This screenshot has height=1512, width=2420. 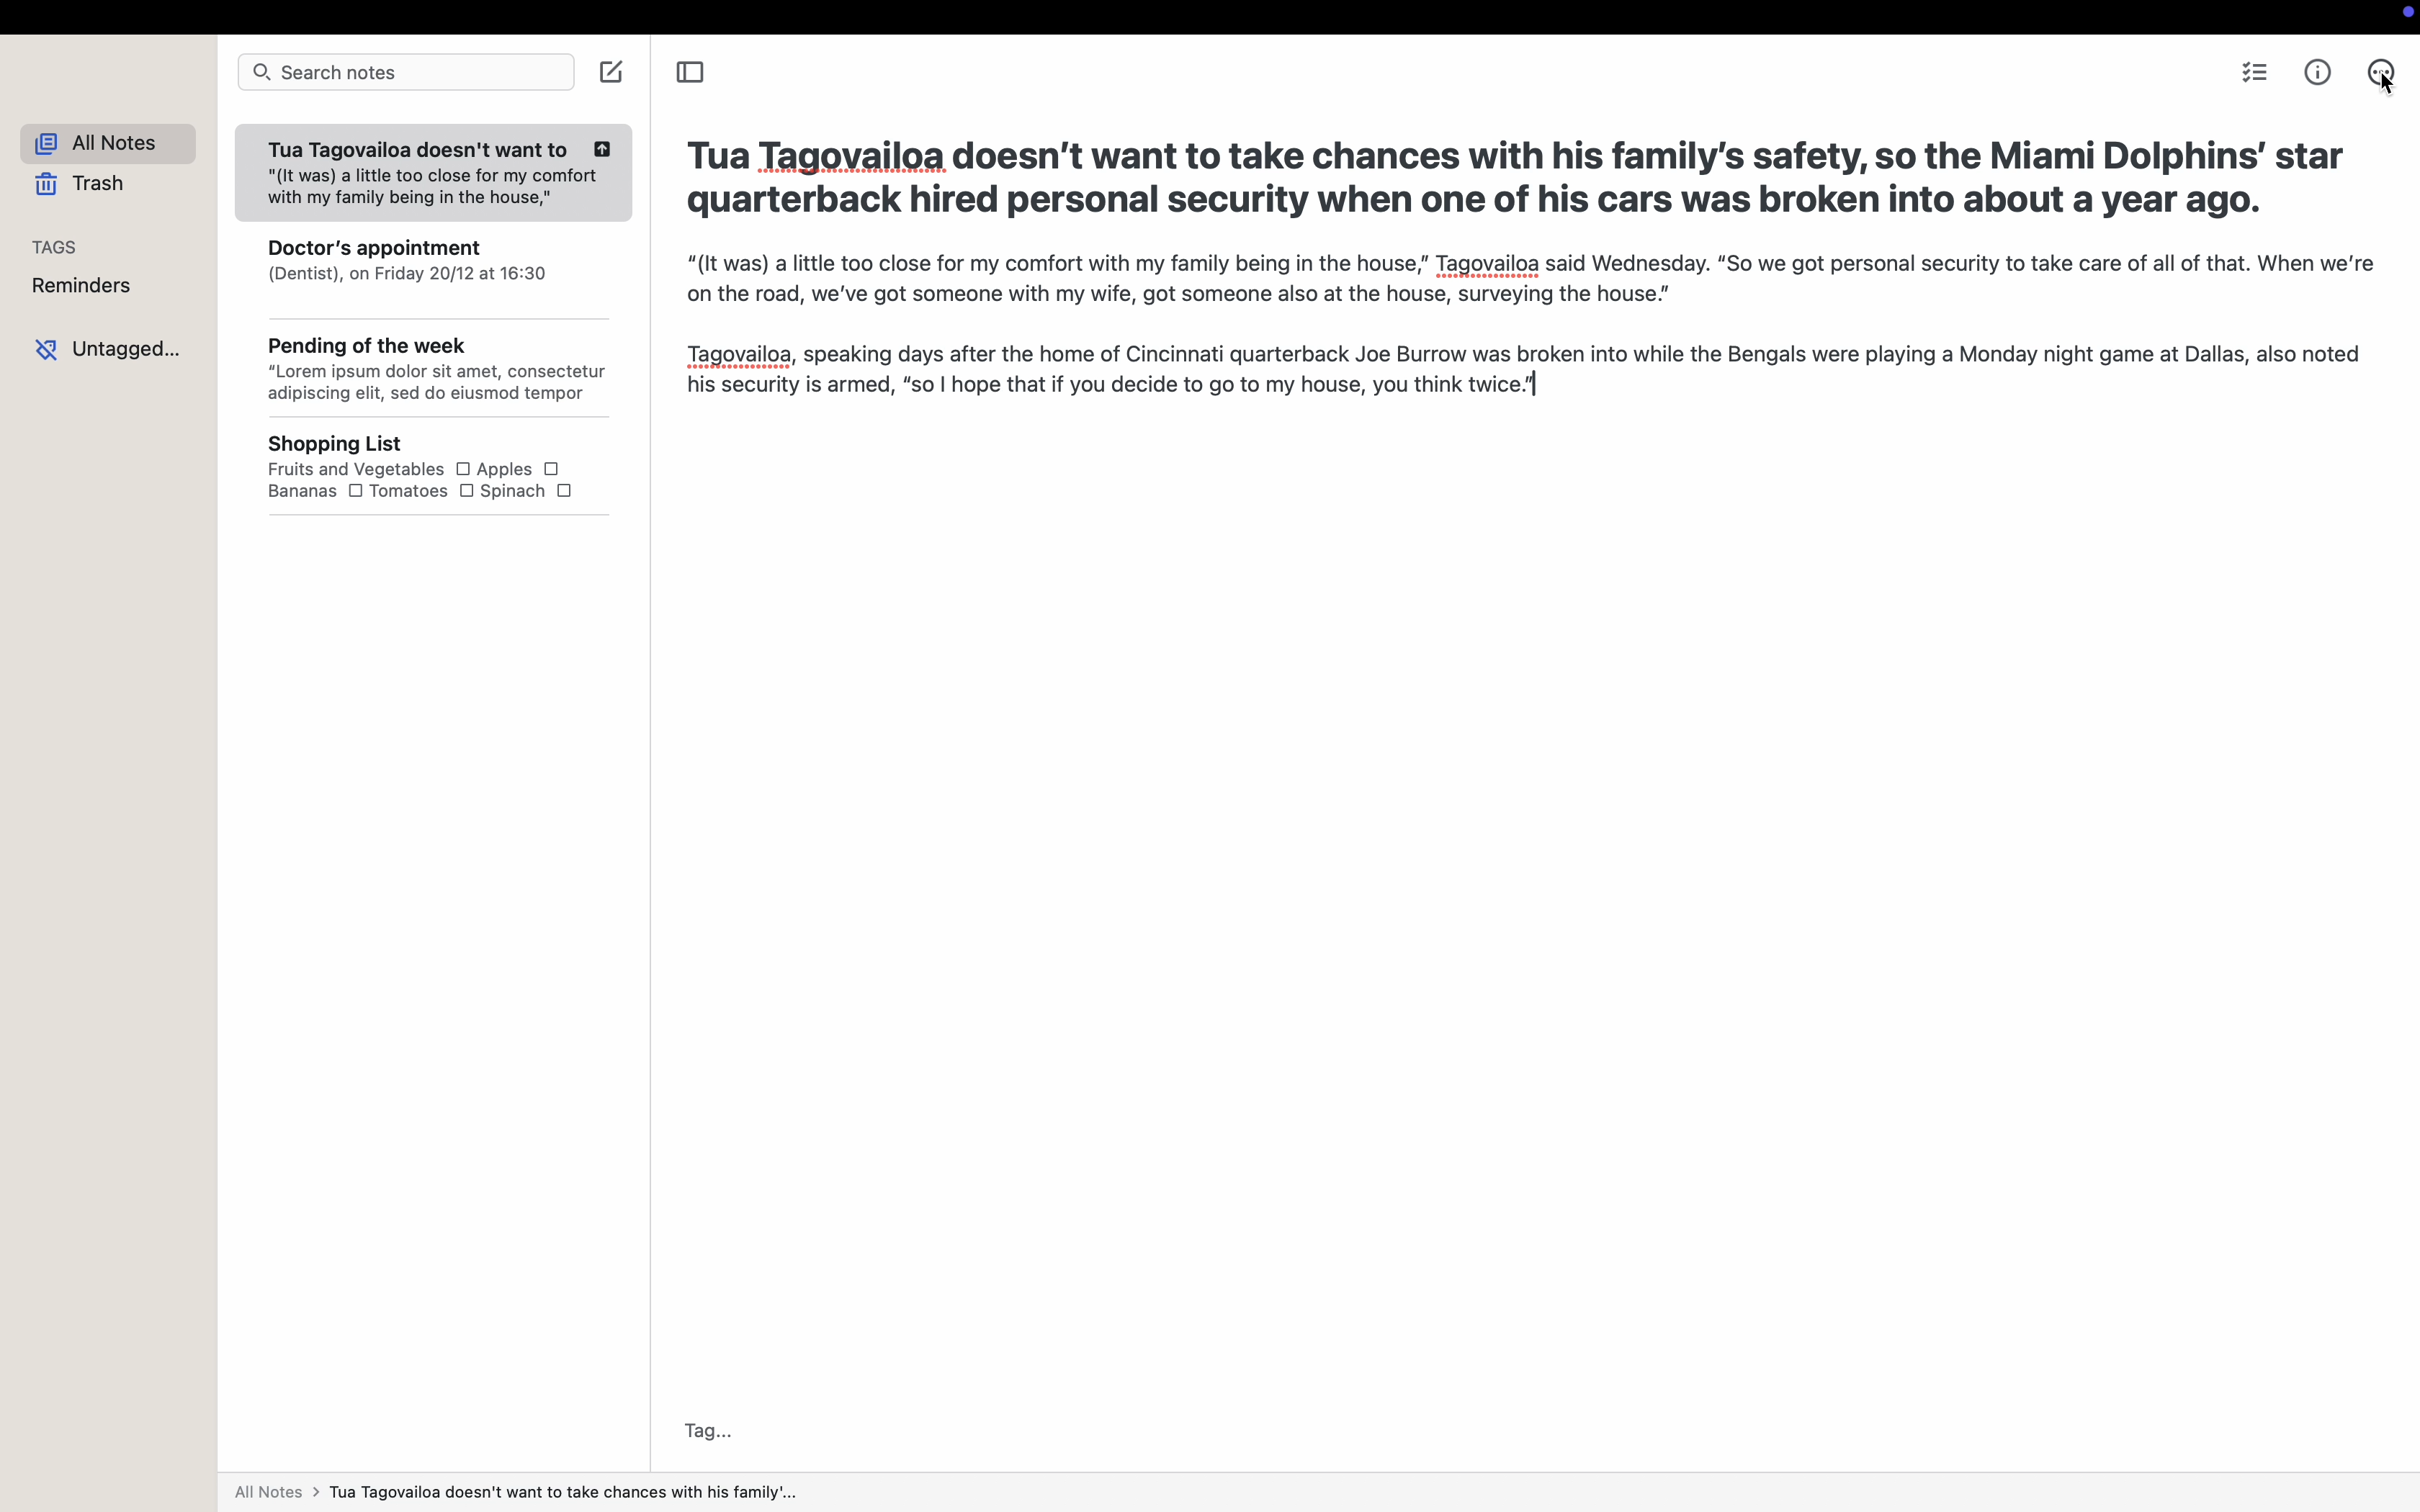 What do you see at coordinates (715, 1430) in the screenshot?
I see `tag` at bounding box center [715, 1430].